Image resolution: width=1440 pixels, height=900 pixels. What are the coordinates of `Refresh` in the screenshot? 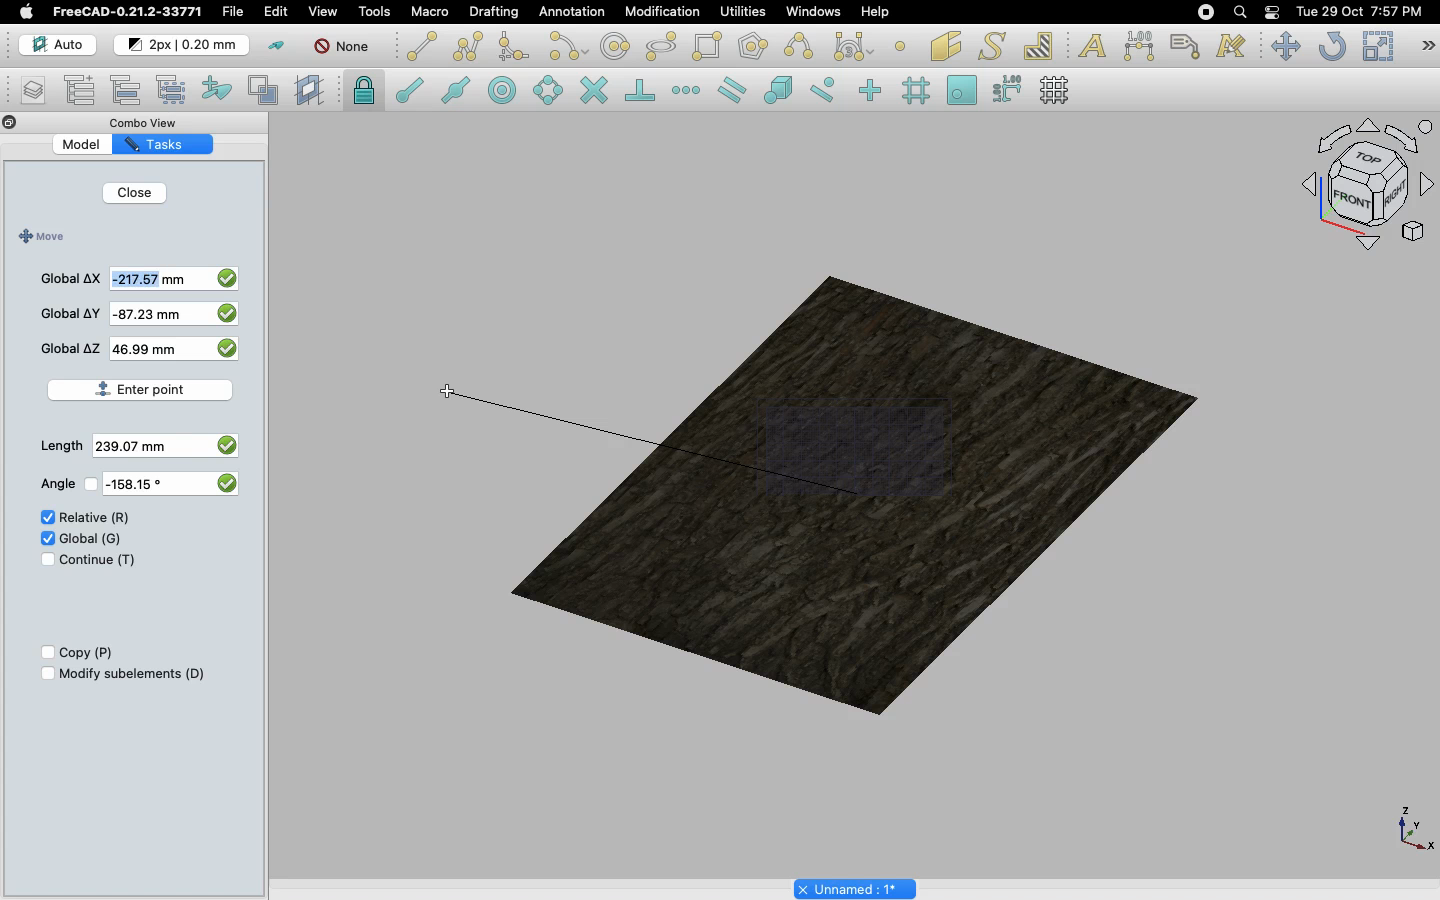 It's located at (1332, 48).